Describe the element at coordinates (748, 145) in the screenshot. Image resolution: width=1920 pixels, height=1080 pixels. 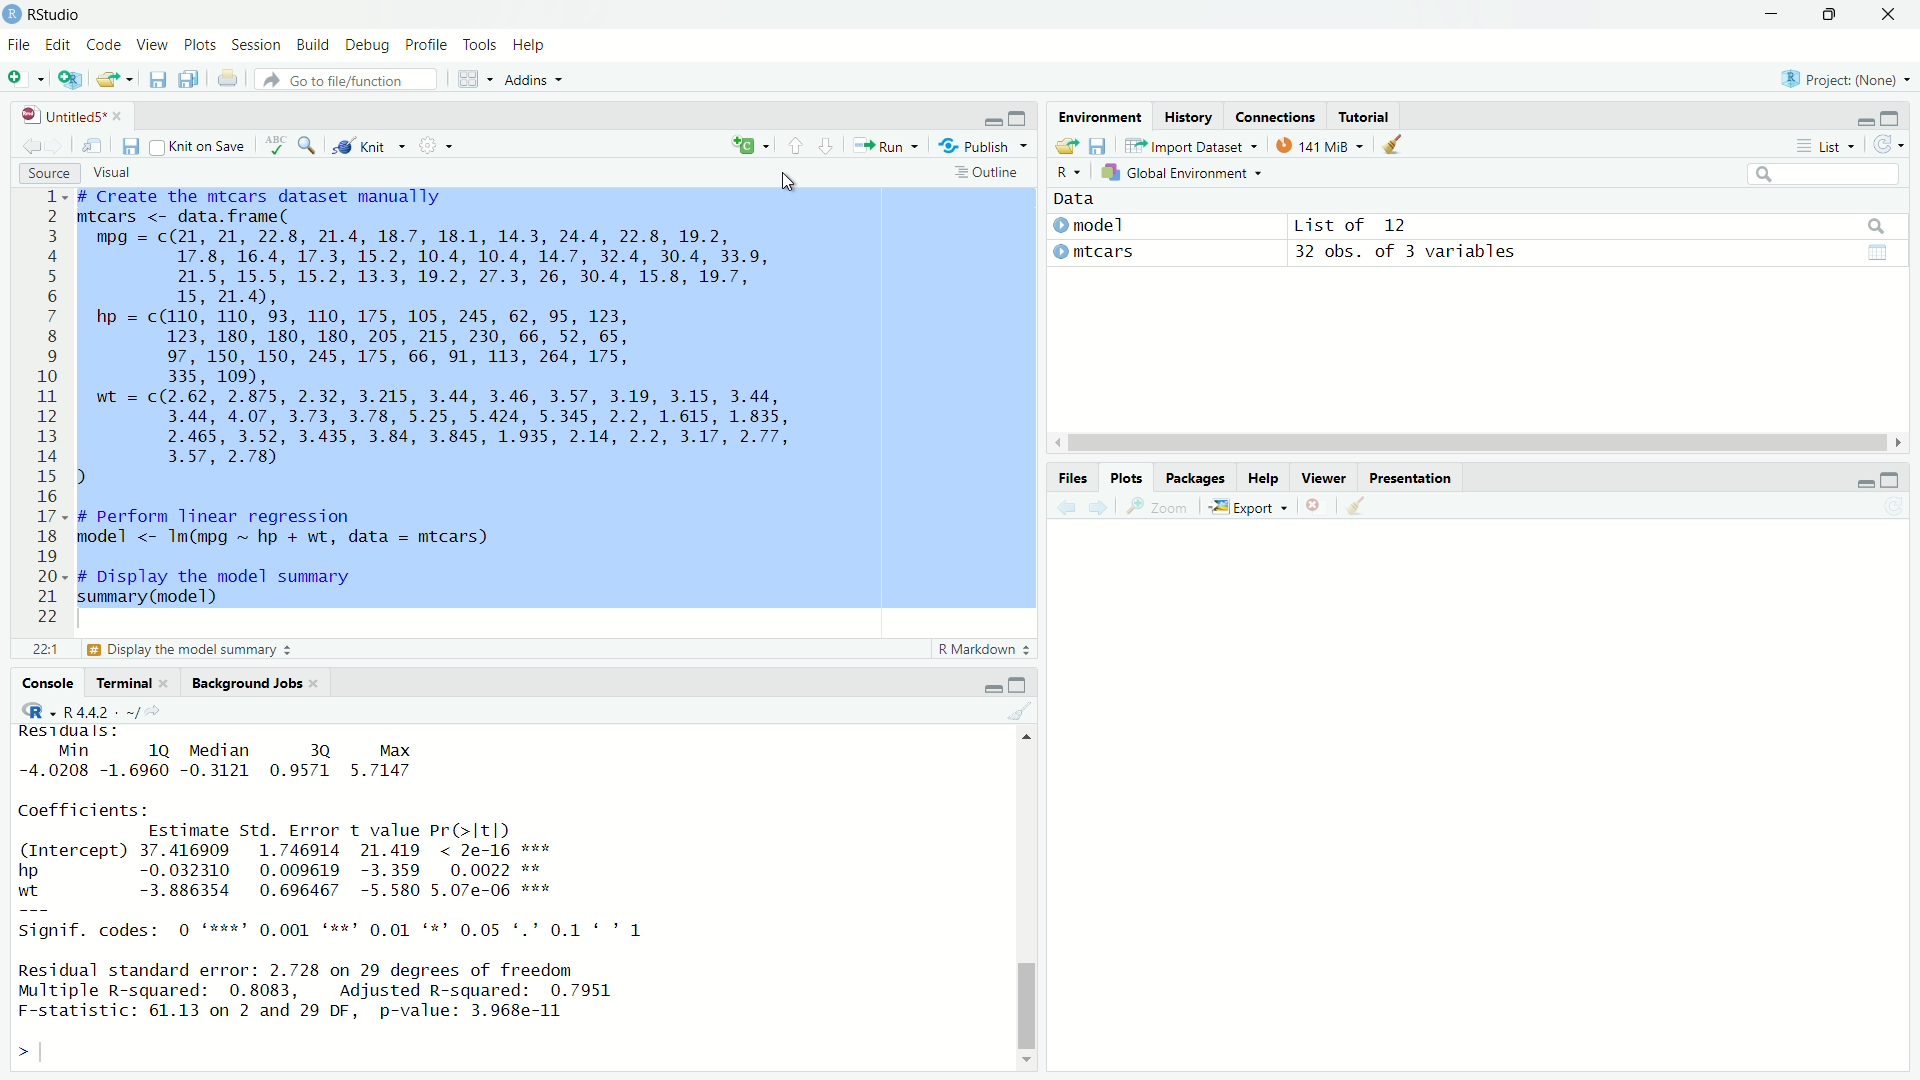
I see `insert new code chunk` at that location.